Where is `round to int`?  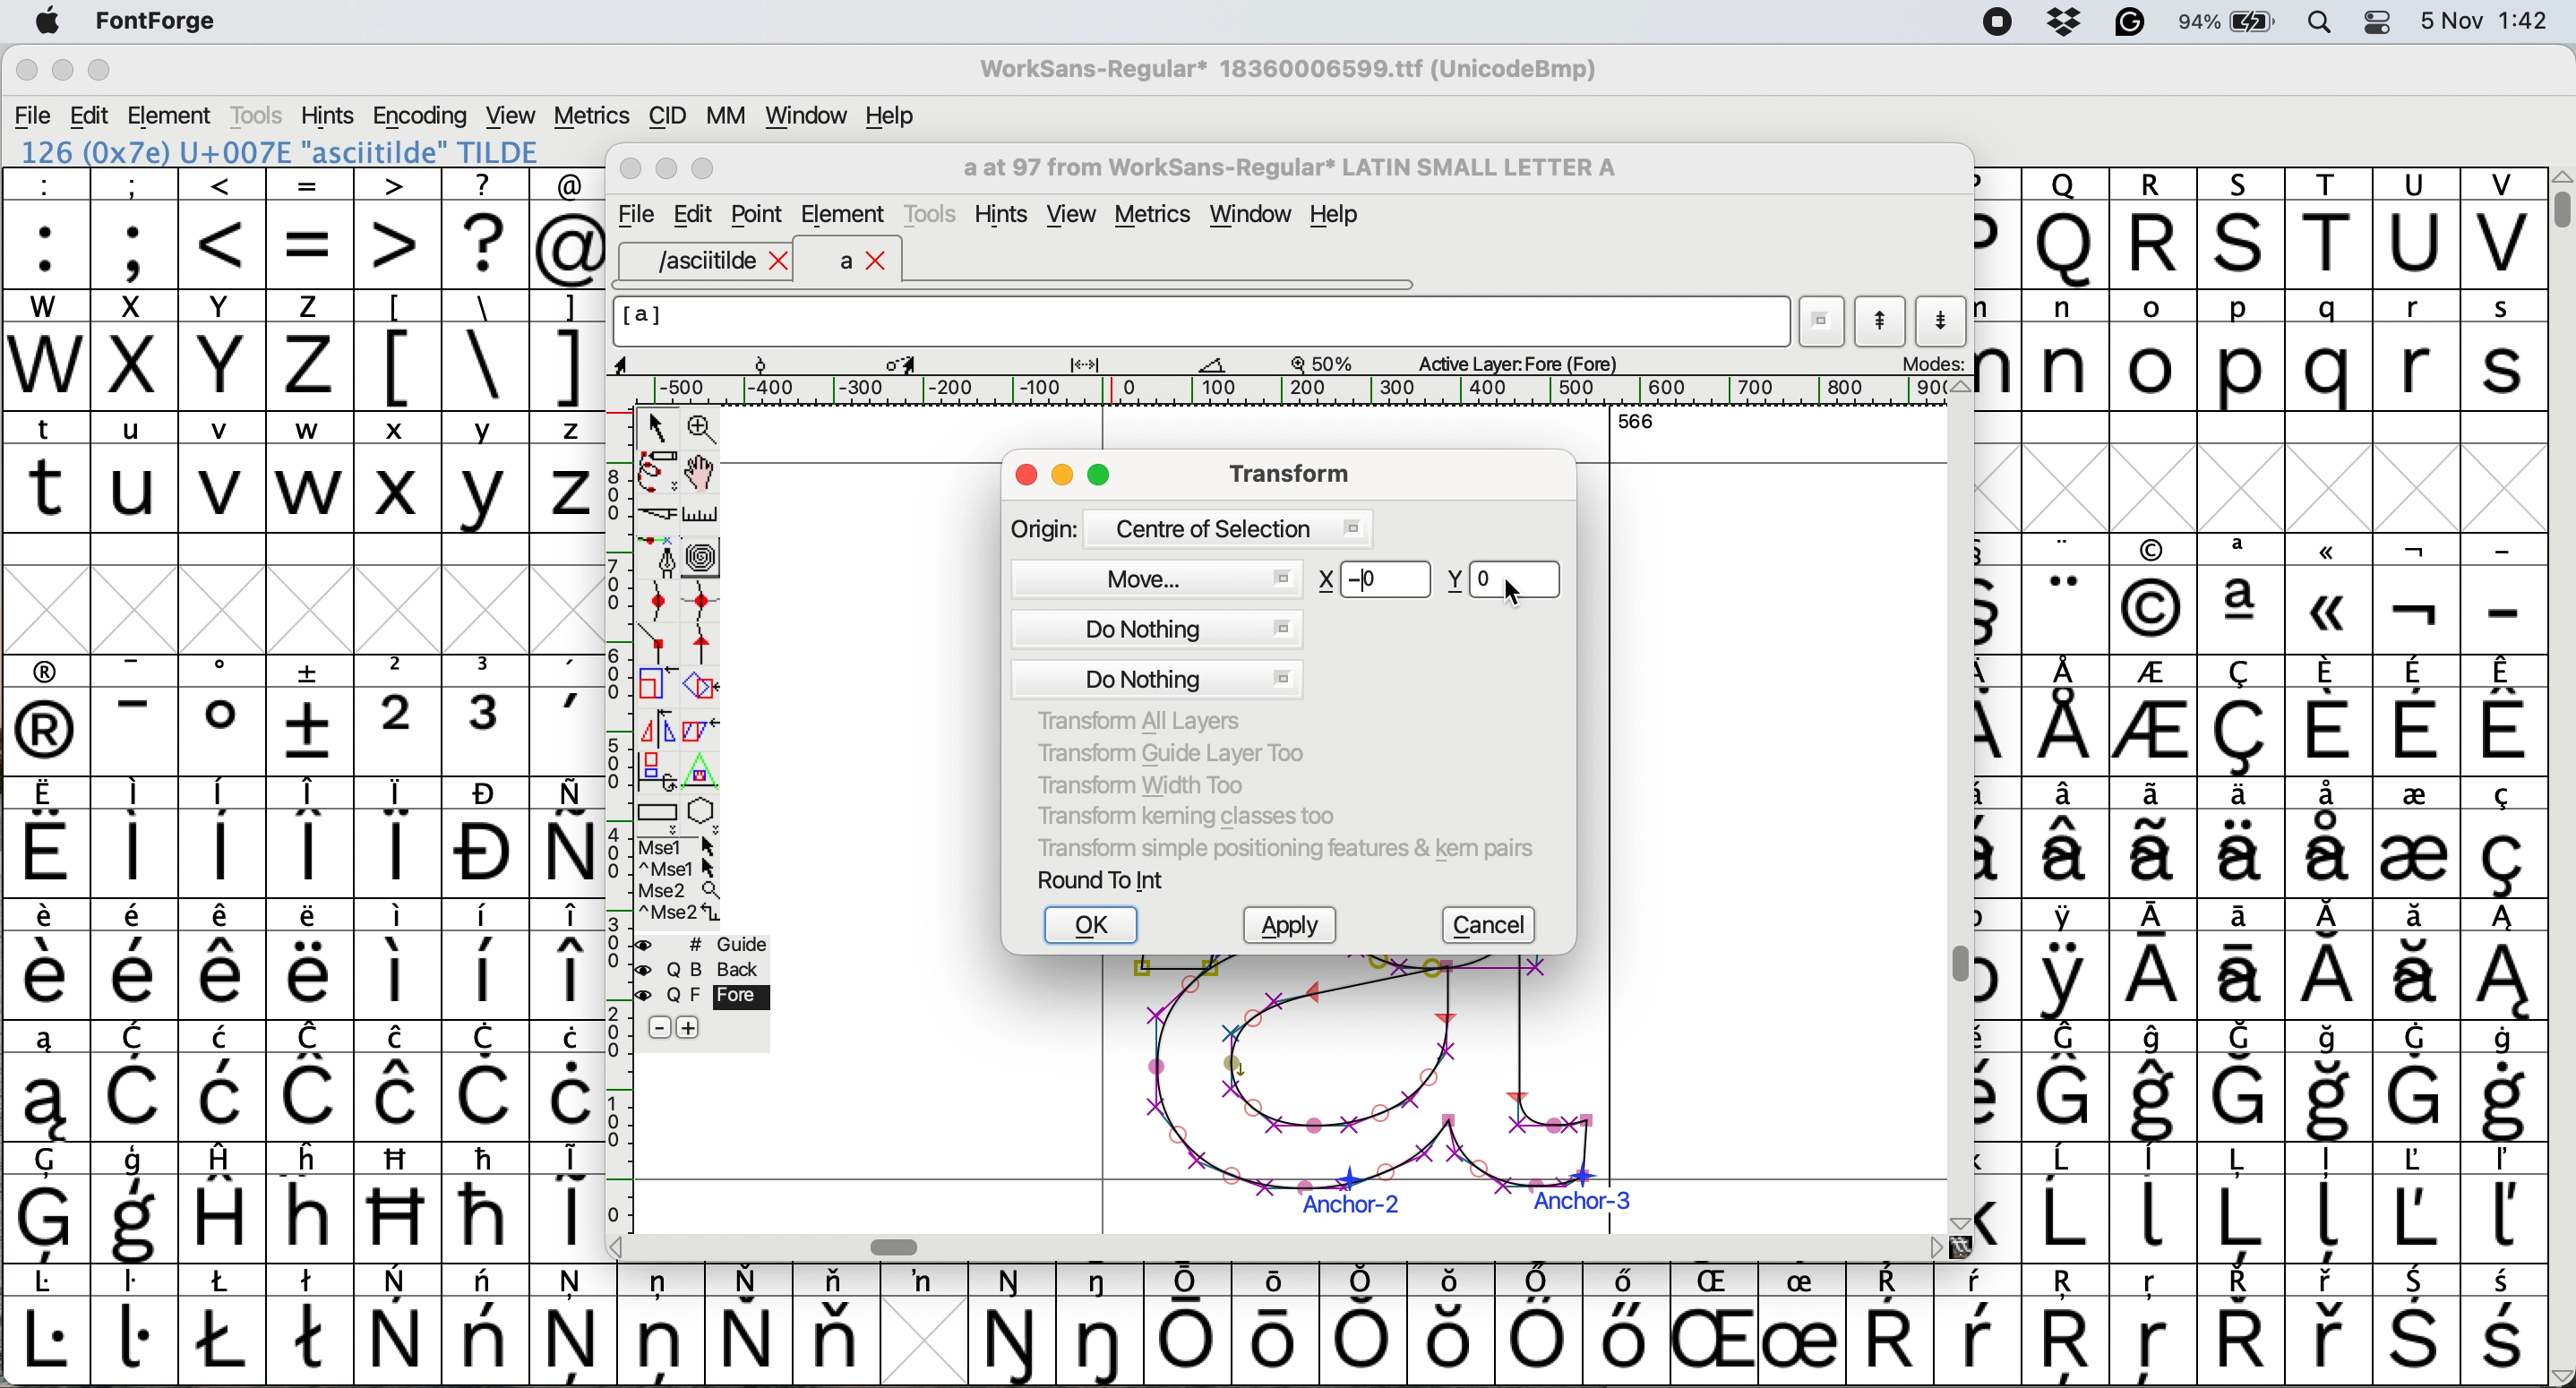
round to int is located at coordinates (1103, 879).